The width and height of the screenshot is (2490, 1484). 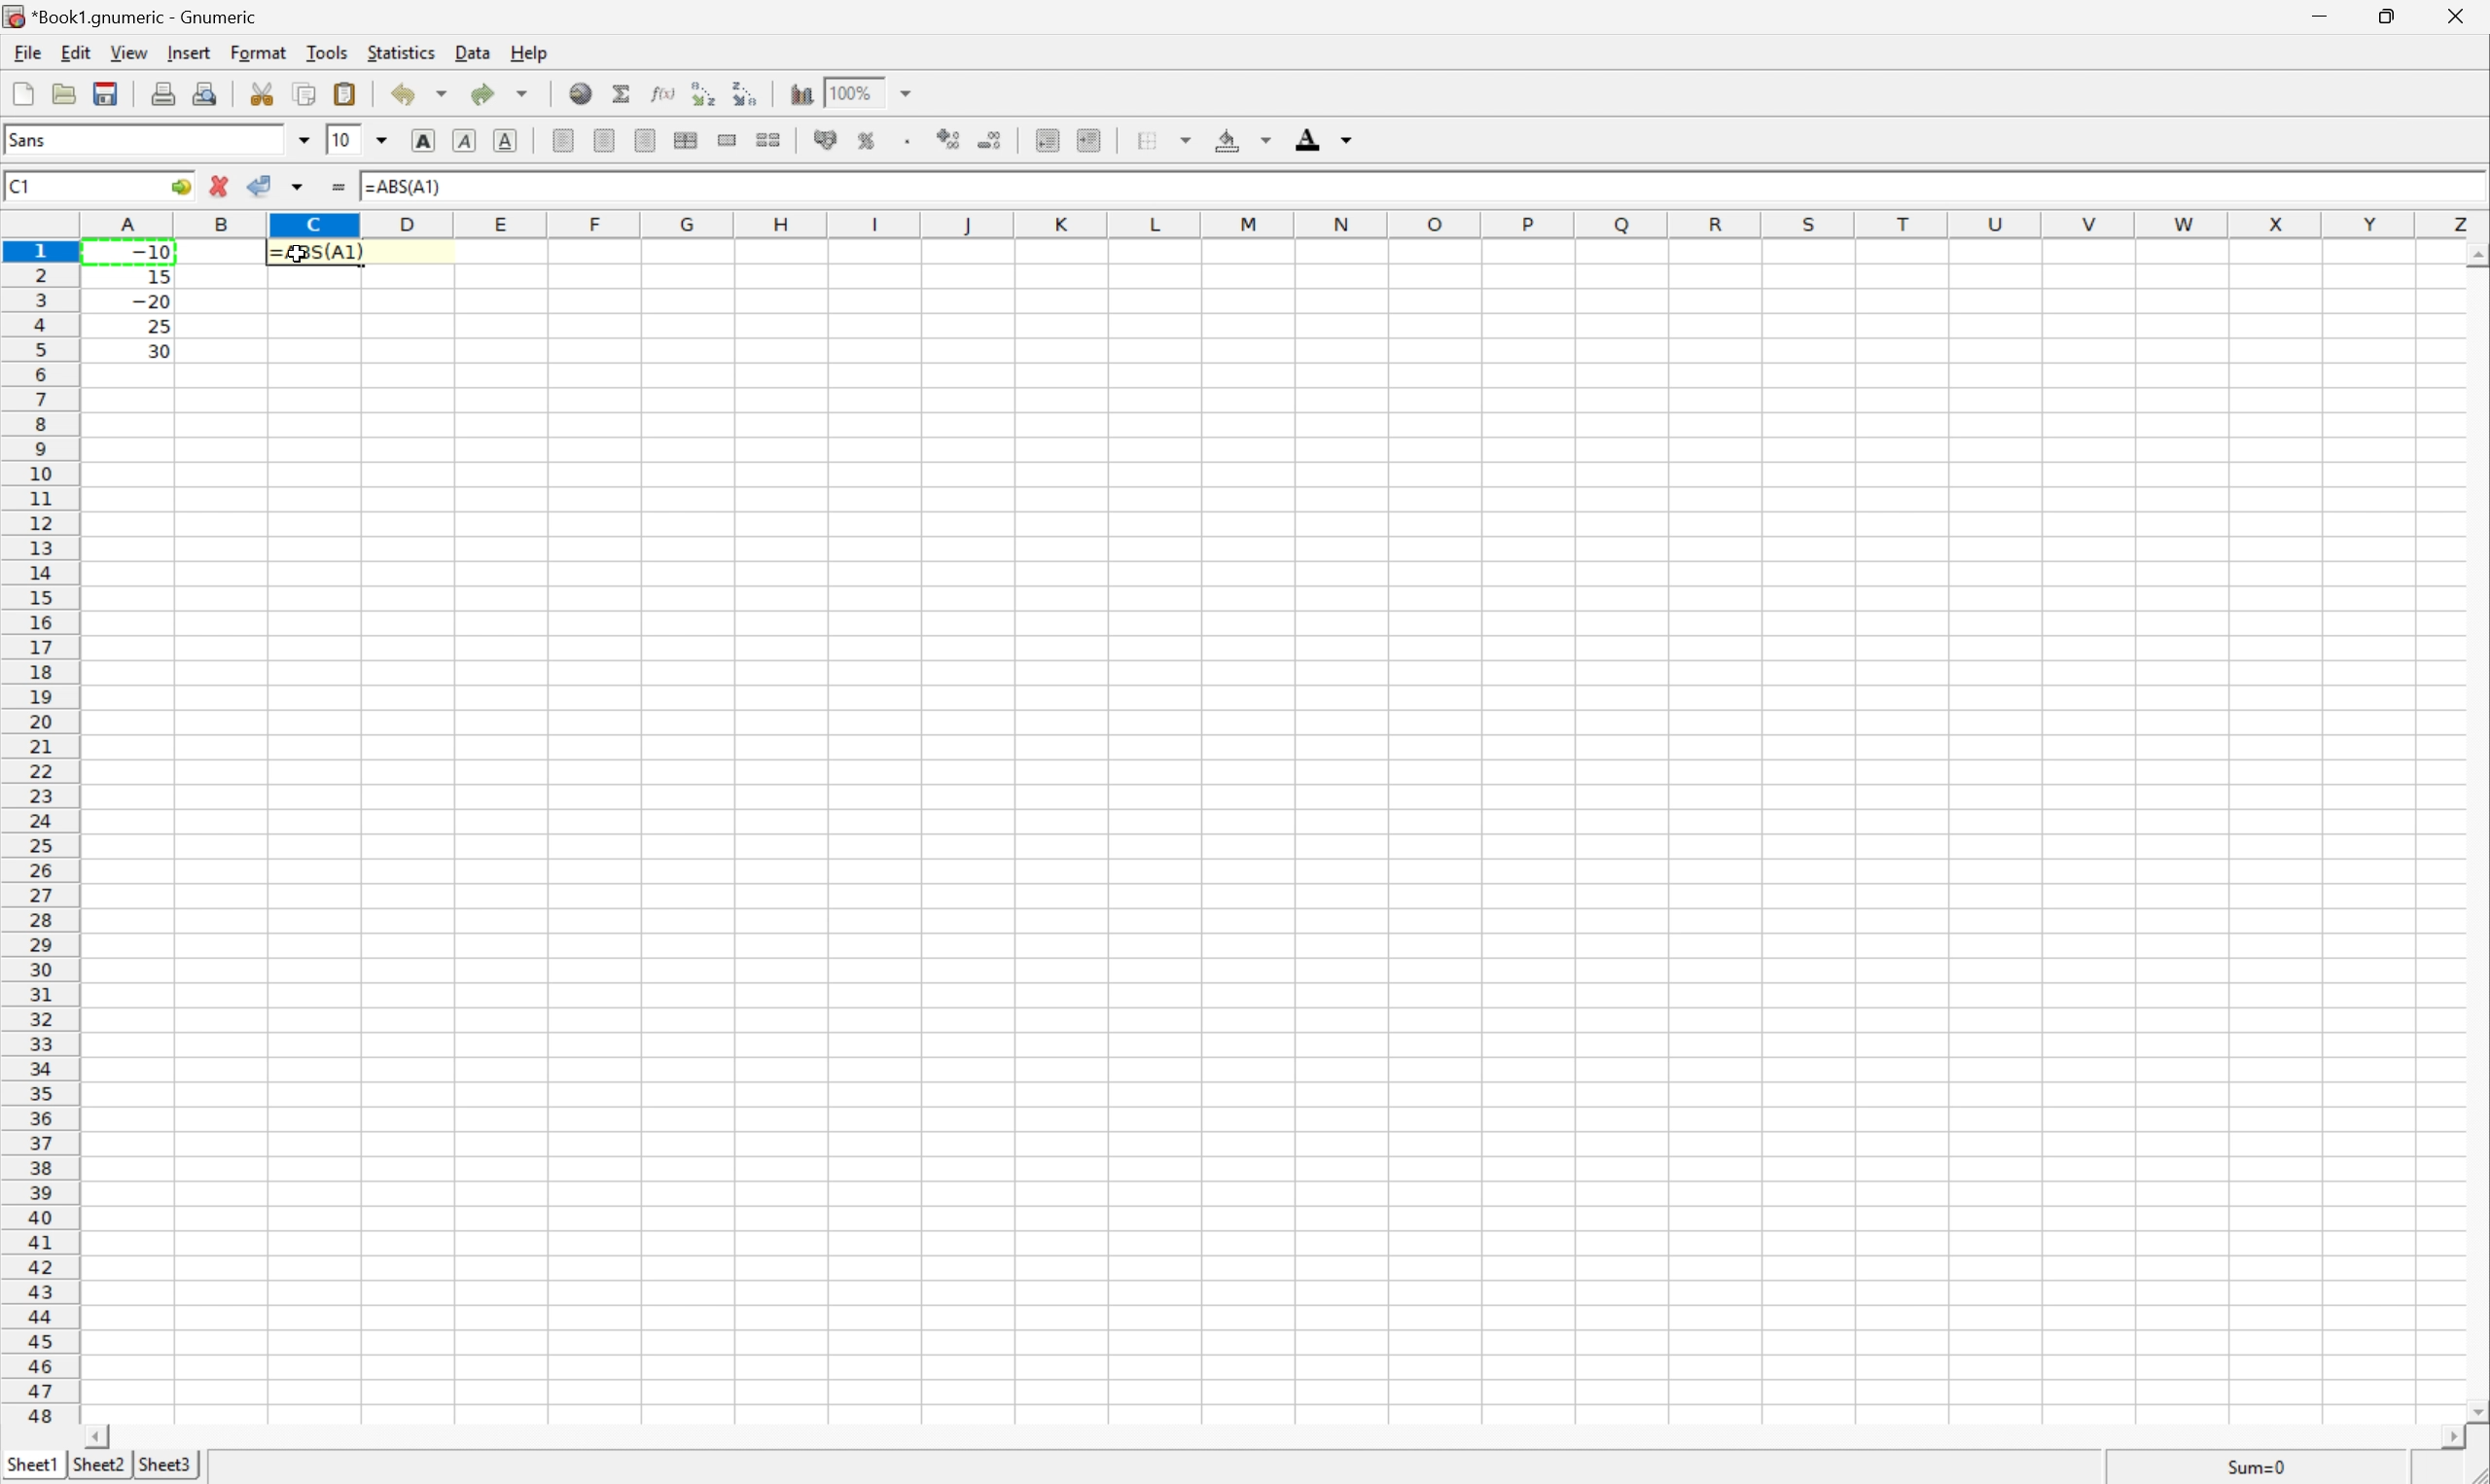 I want to click on align right, so click(x=646, y=143).